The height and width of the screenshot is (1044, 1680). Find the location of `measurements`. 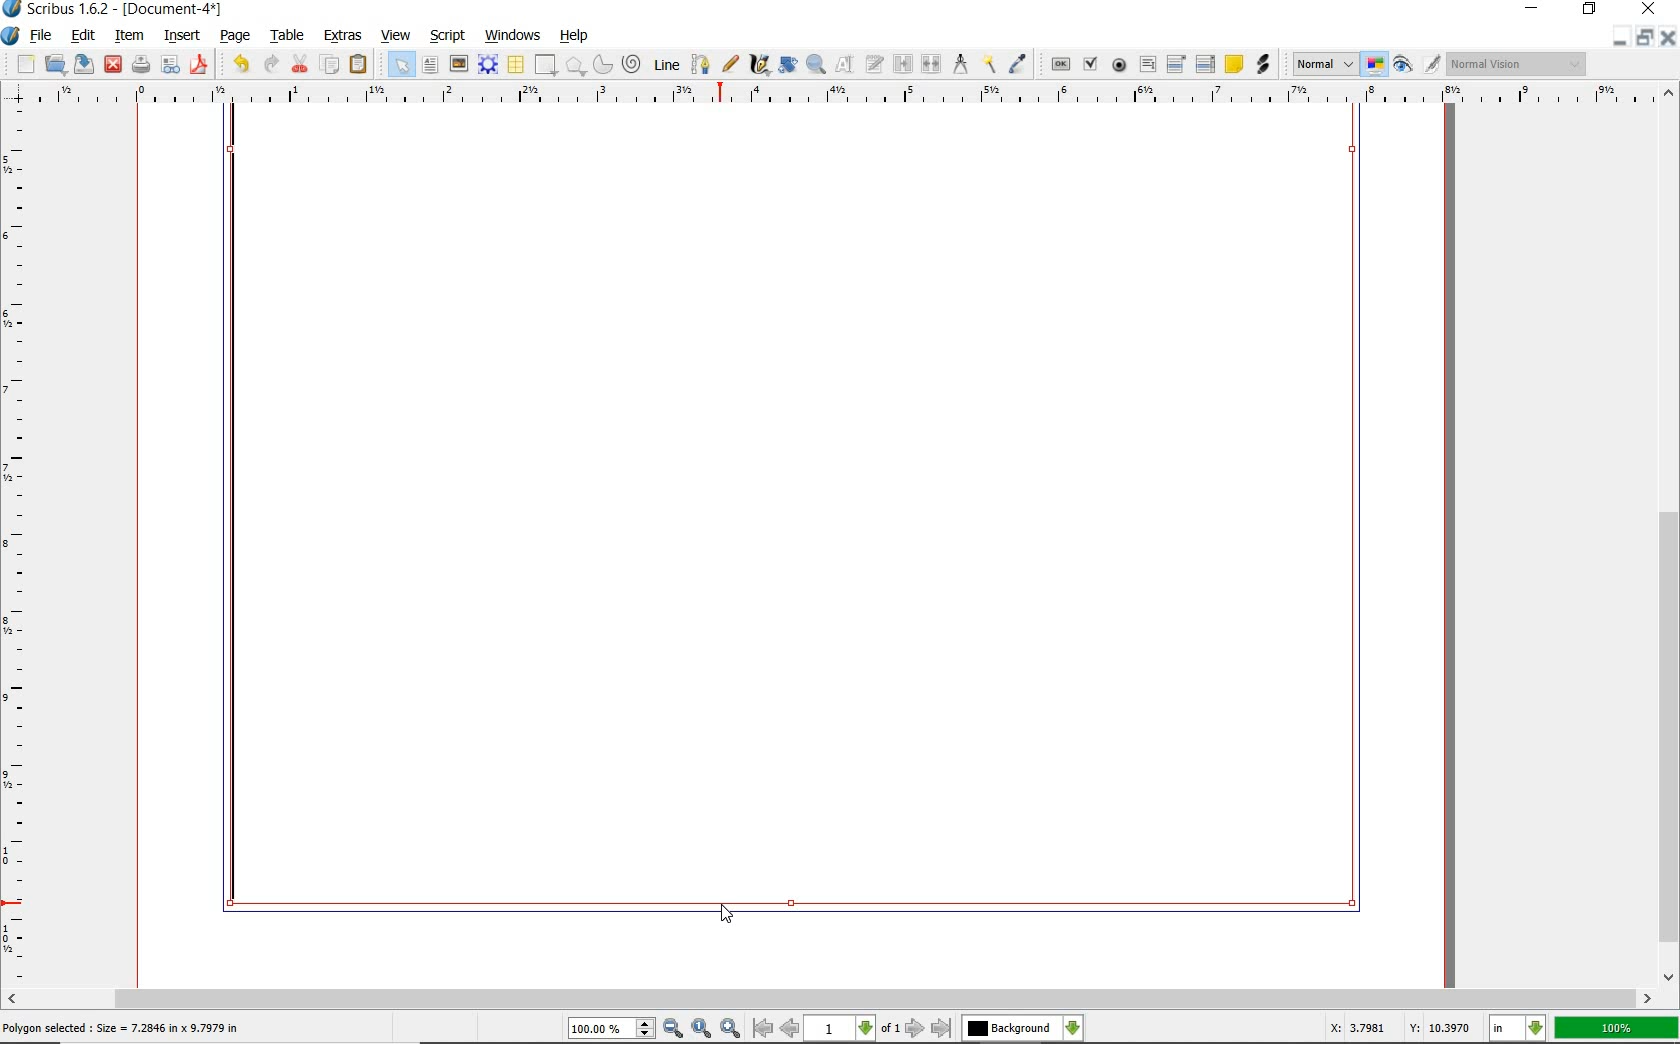

measurements is located at coordinates (960, 65).